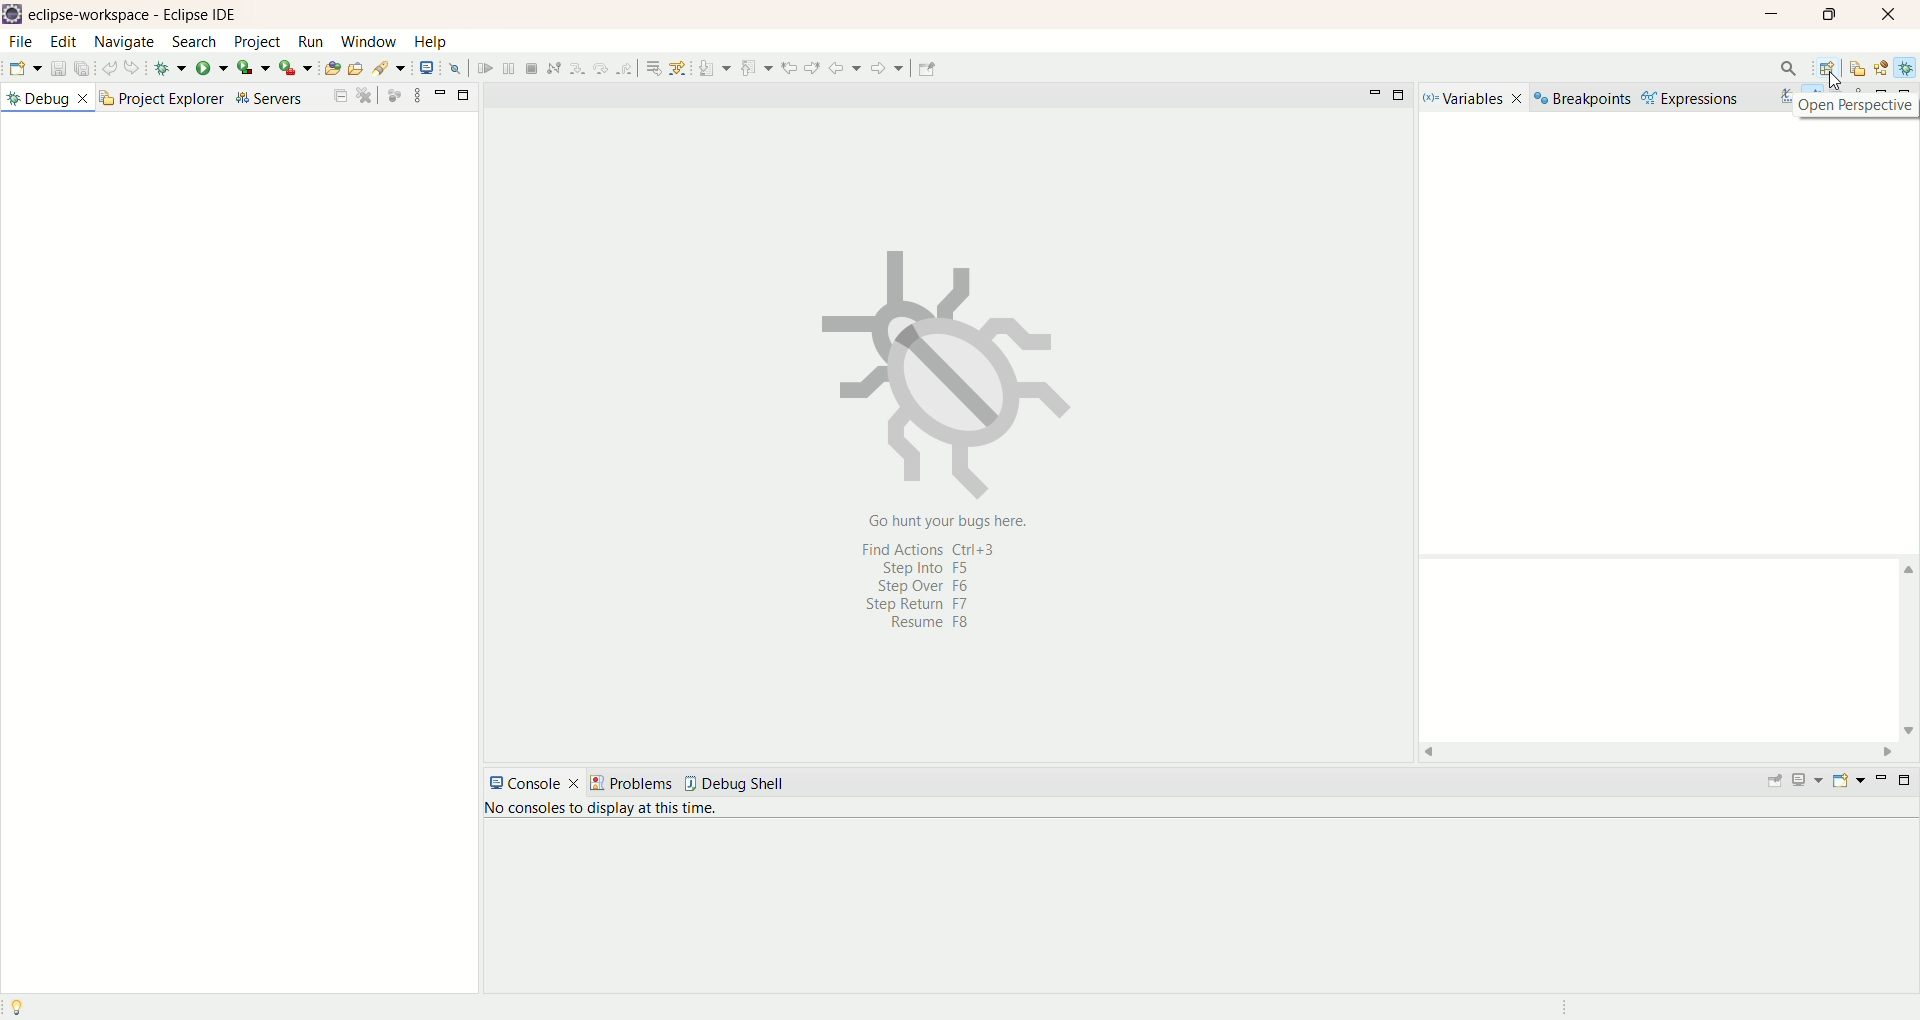  Describe the element at coordinates (1885, 66) in the screenshot. I see `java EE` at that location.